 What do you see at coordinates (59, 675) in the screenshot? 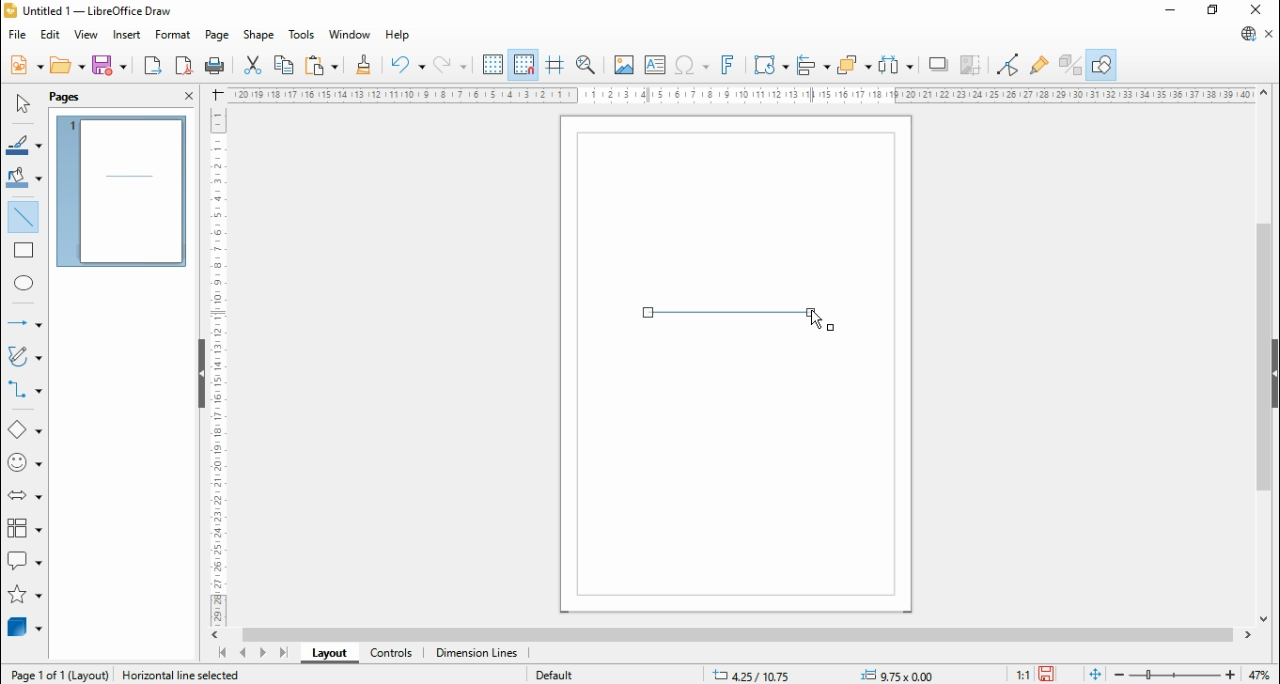
I see `page 1 of 1` at bounding box center [59, 675].